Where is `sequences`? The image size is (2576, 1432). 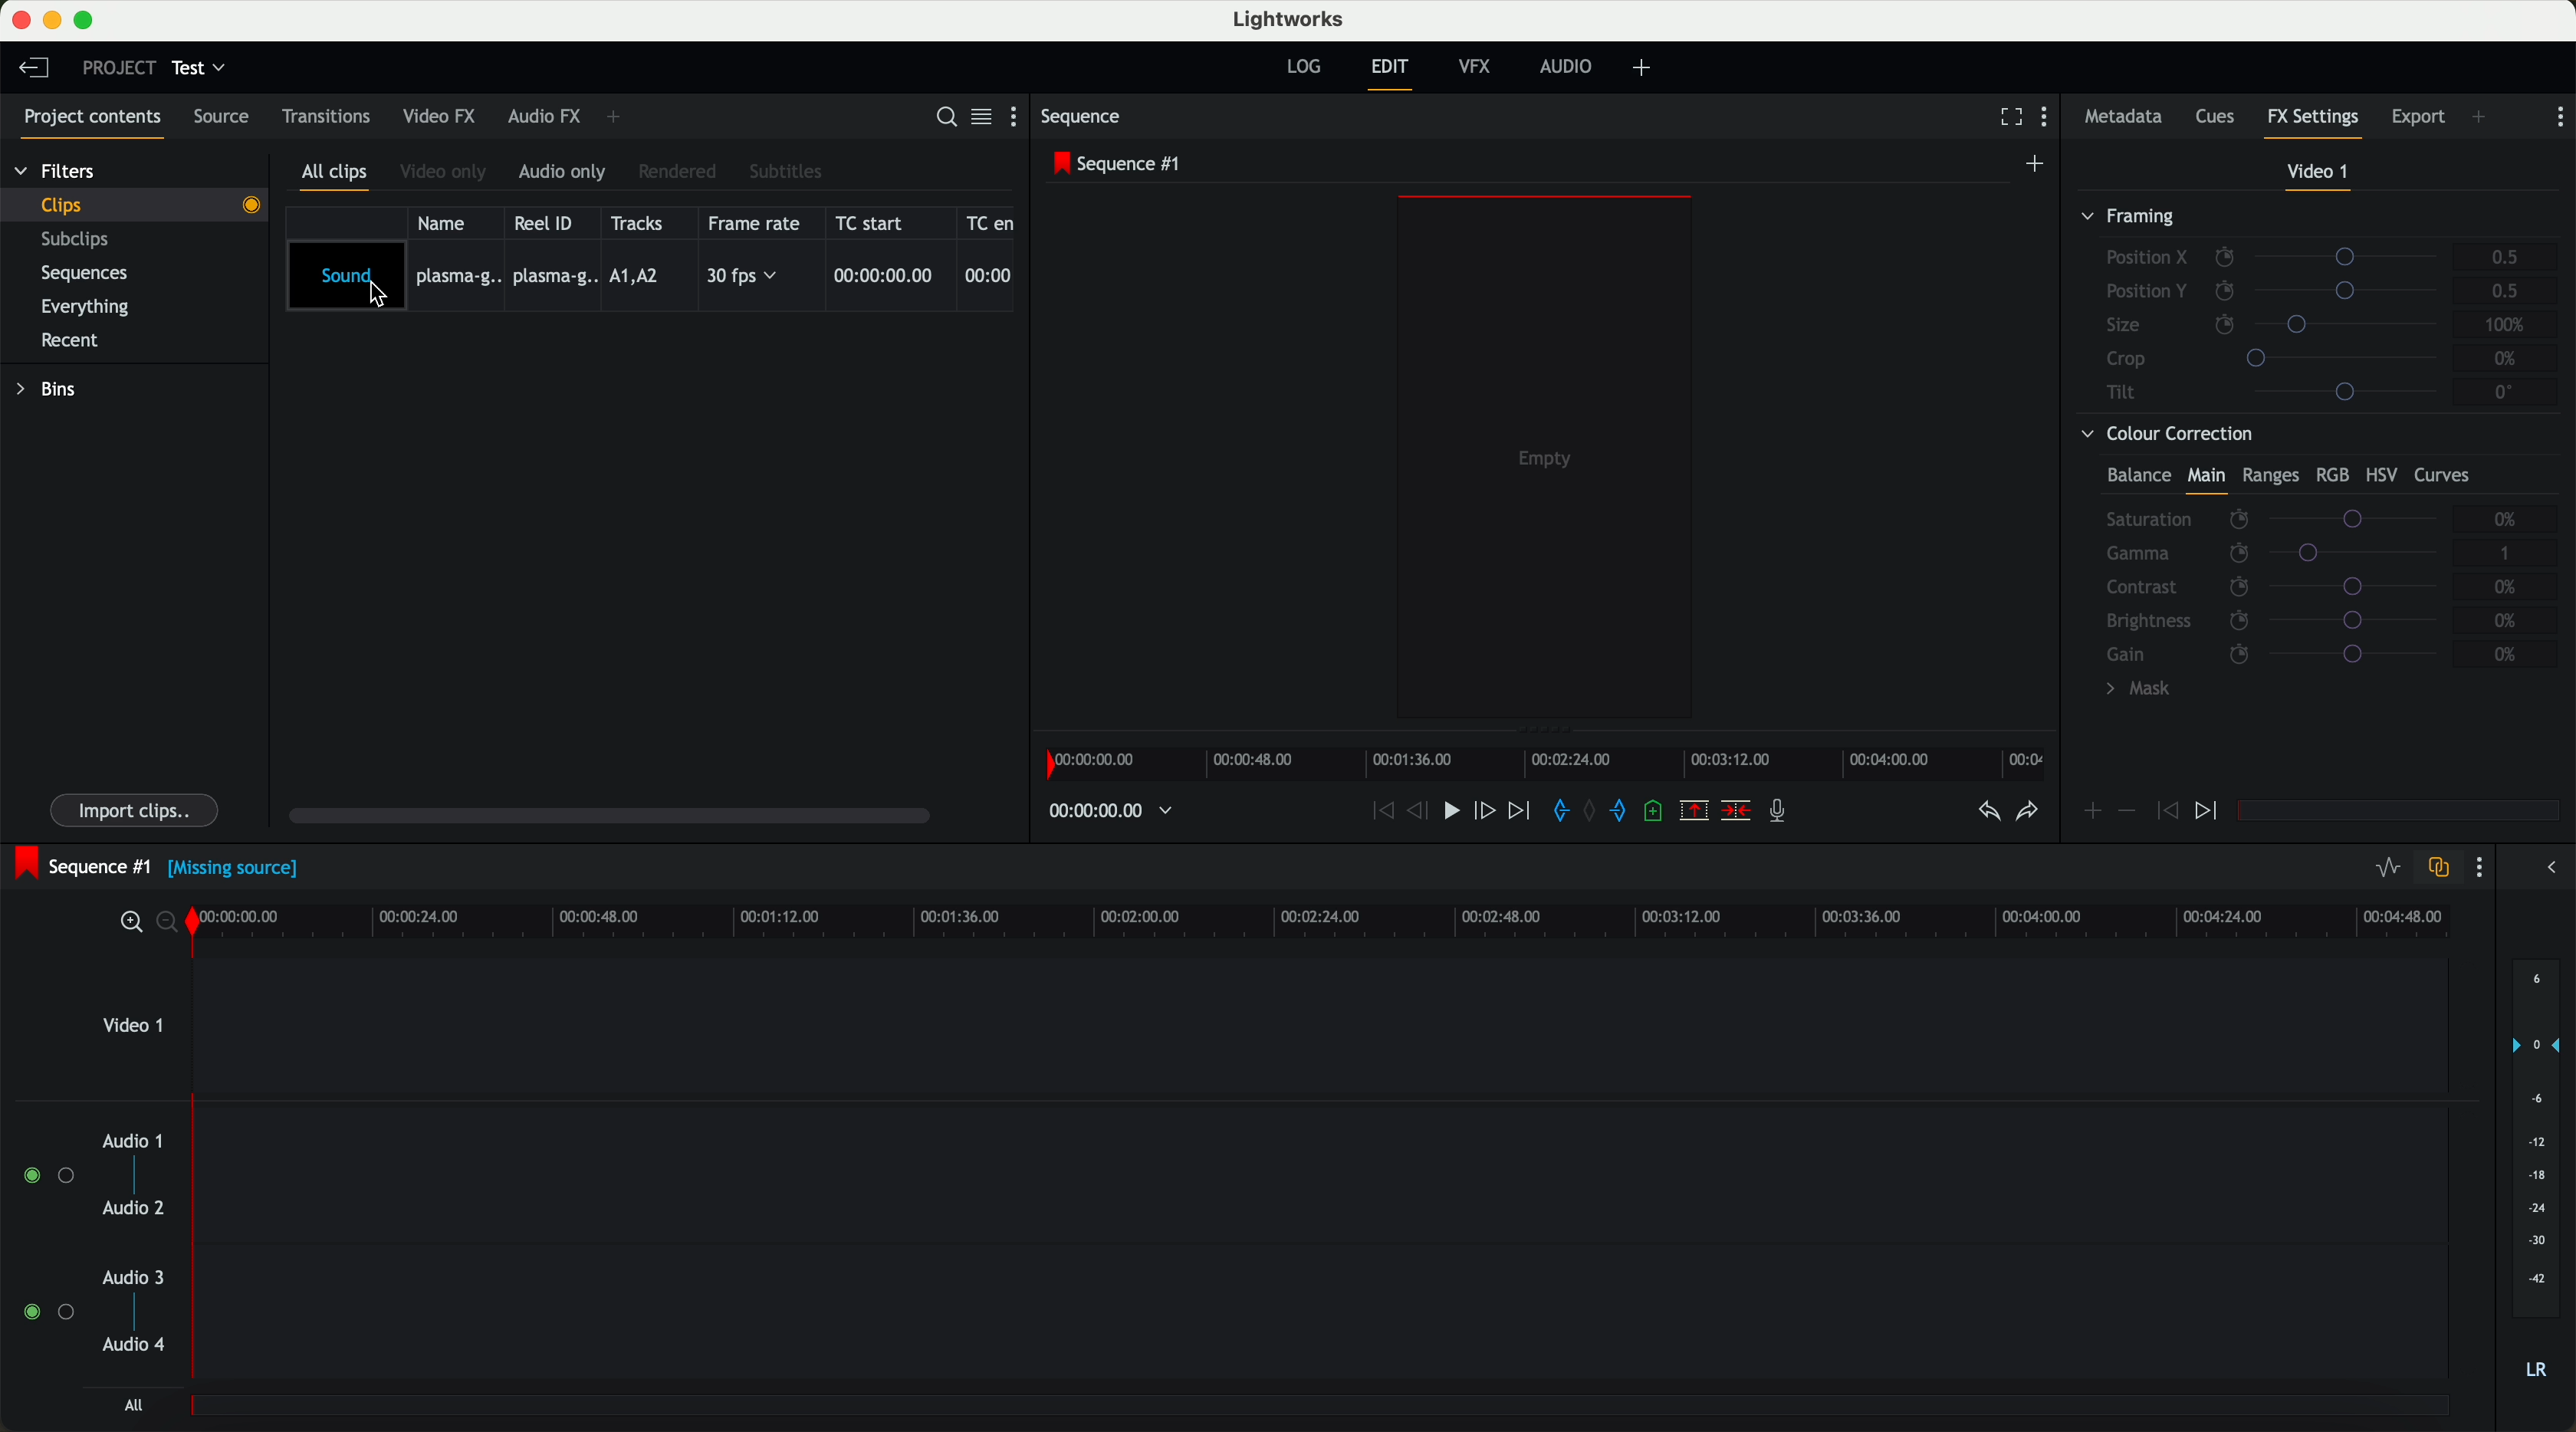 sequences is located at coordinates (92, 277).